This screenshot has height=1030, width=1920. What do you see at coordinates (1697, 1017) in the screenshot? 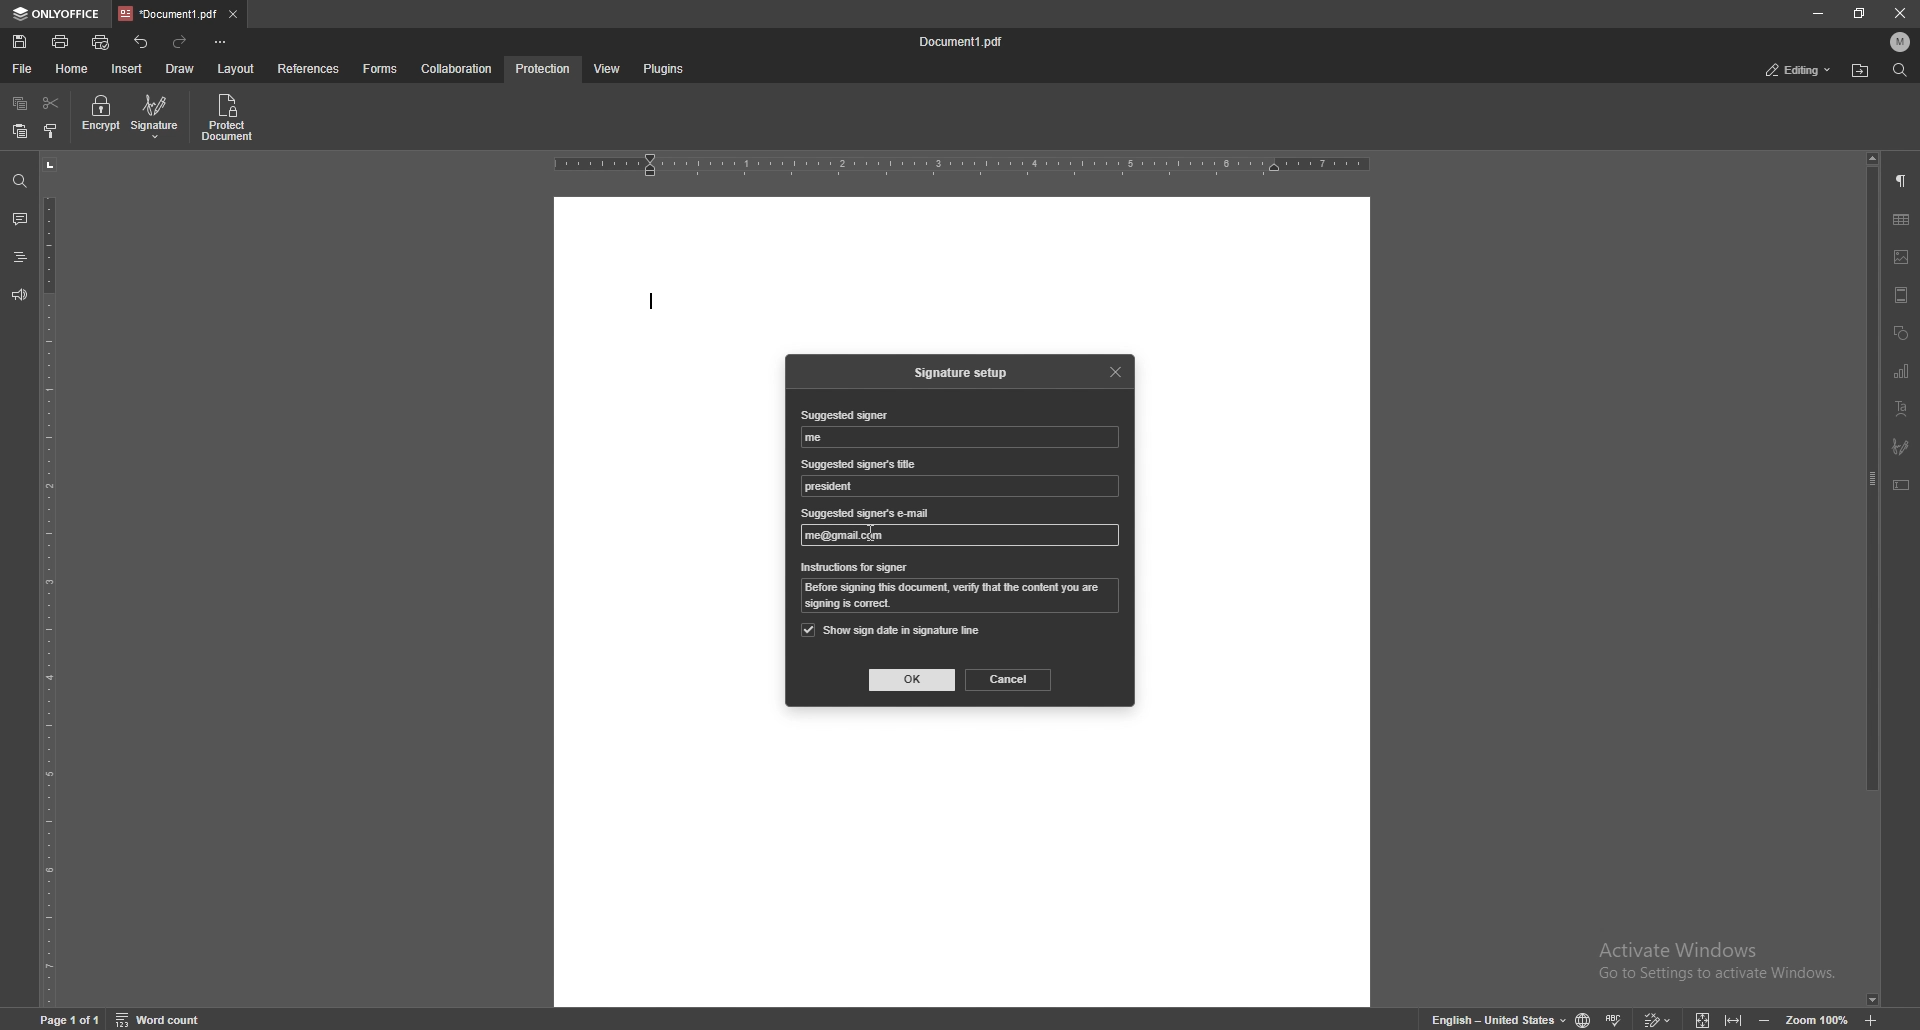
I see `fit to screen` at bounding box center [1697, 1017].